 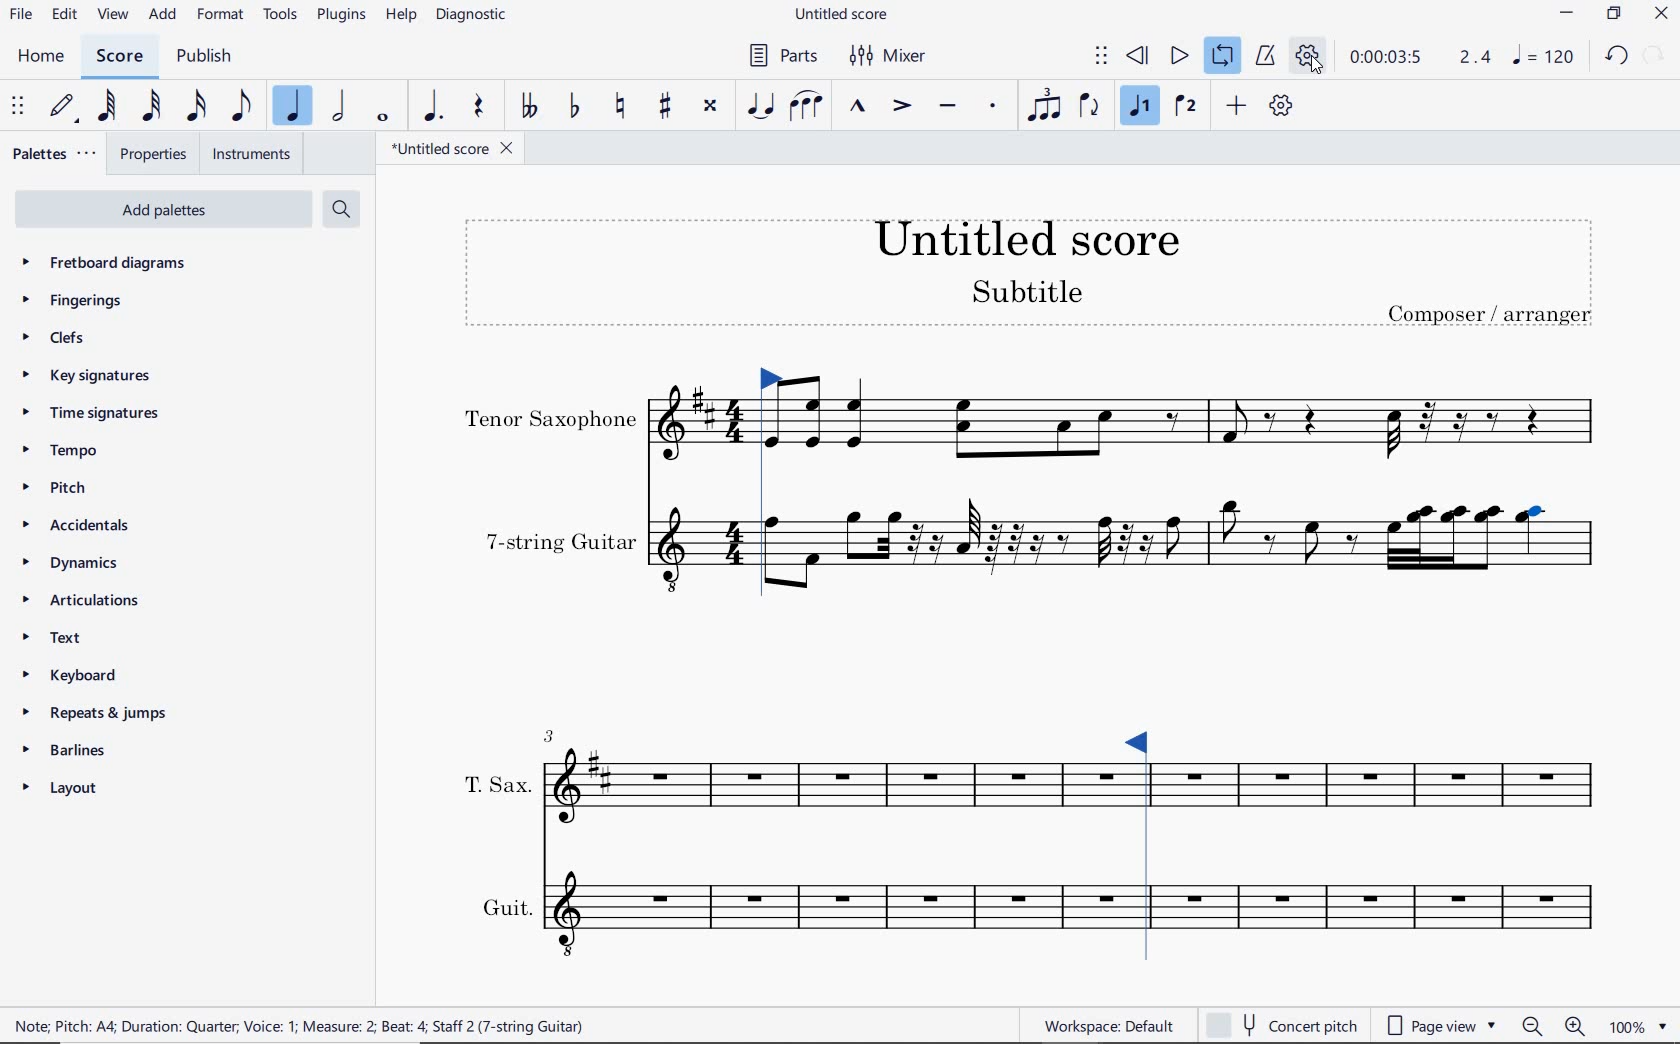 I want to click on INSTRUMENT: 7-STRING GUITAR, so click(x=1589, y=545).